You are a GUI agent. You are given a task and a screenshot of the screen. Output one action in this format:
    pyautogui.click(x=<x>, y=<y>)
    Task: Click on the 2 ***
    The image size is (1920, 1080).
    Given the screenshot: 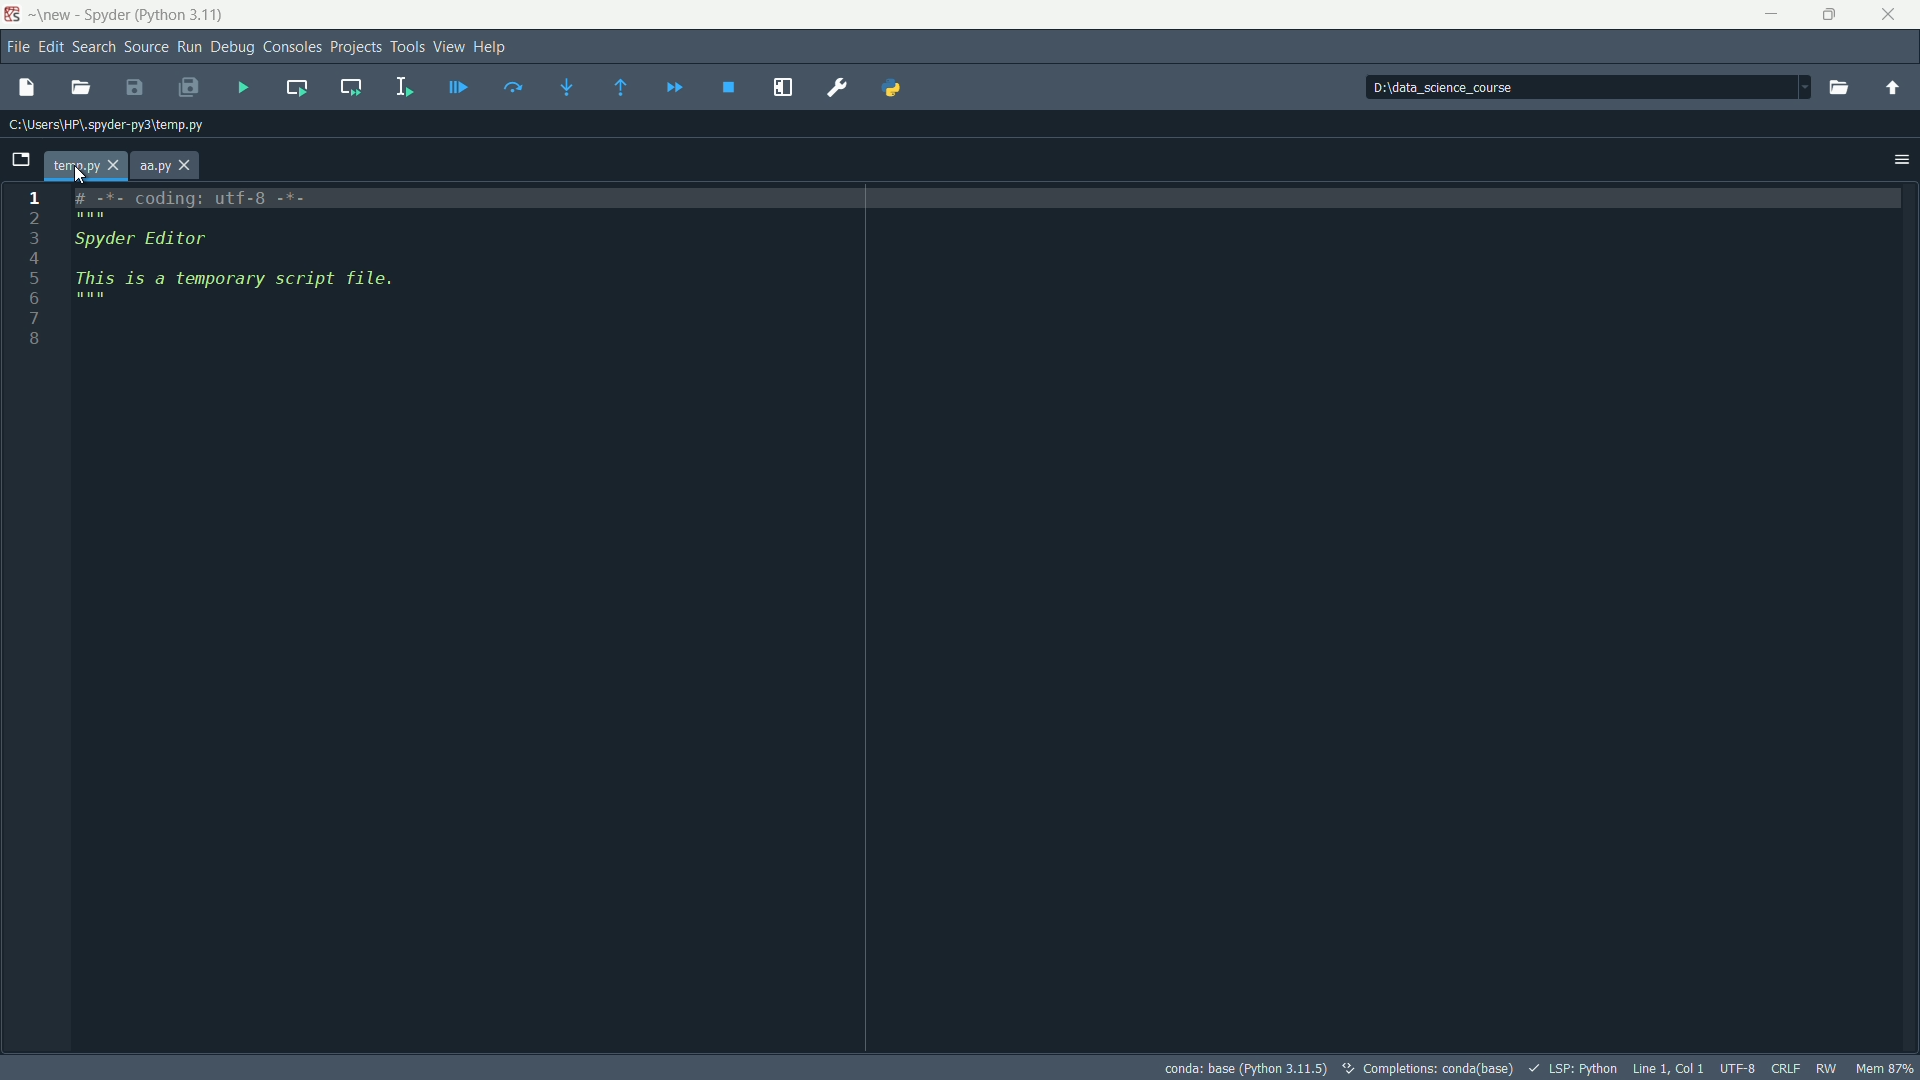 What is the action you would take?
    pyautogui.click(x=205, y=216)
    